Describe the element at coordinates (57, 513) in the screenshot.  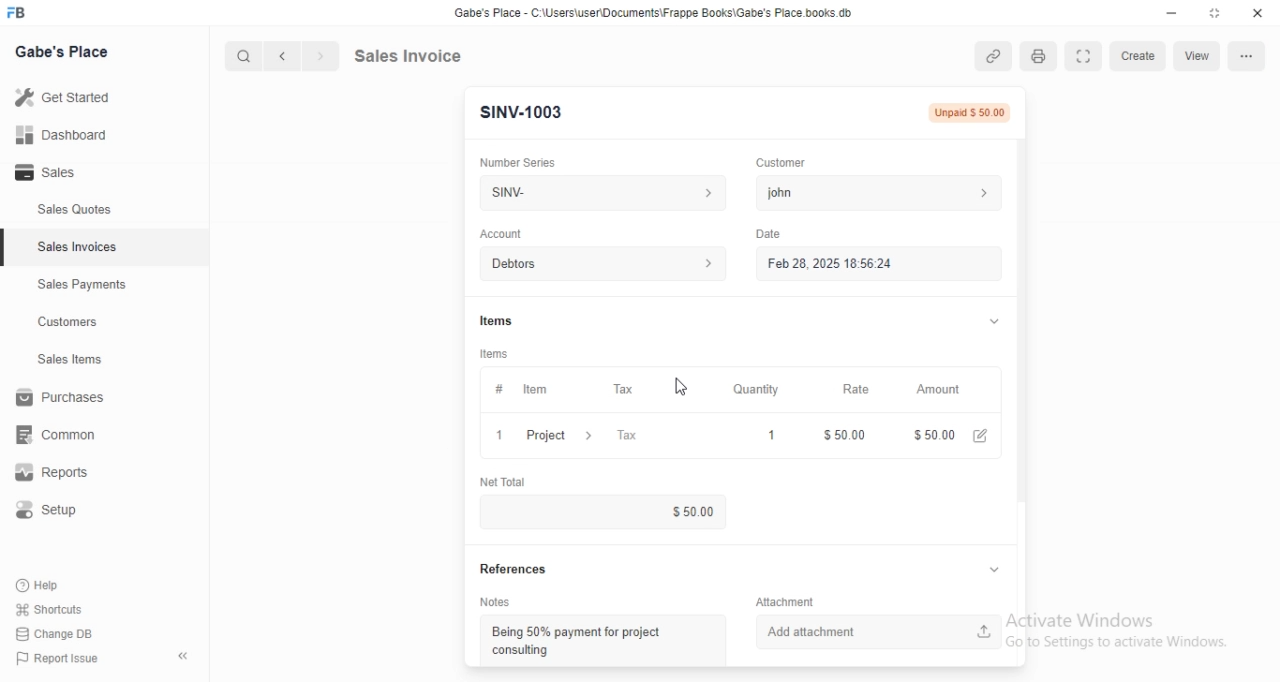
I see `Setup` at that location.